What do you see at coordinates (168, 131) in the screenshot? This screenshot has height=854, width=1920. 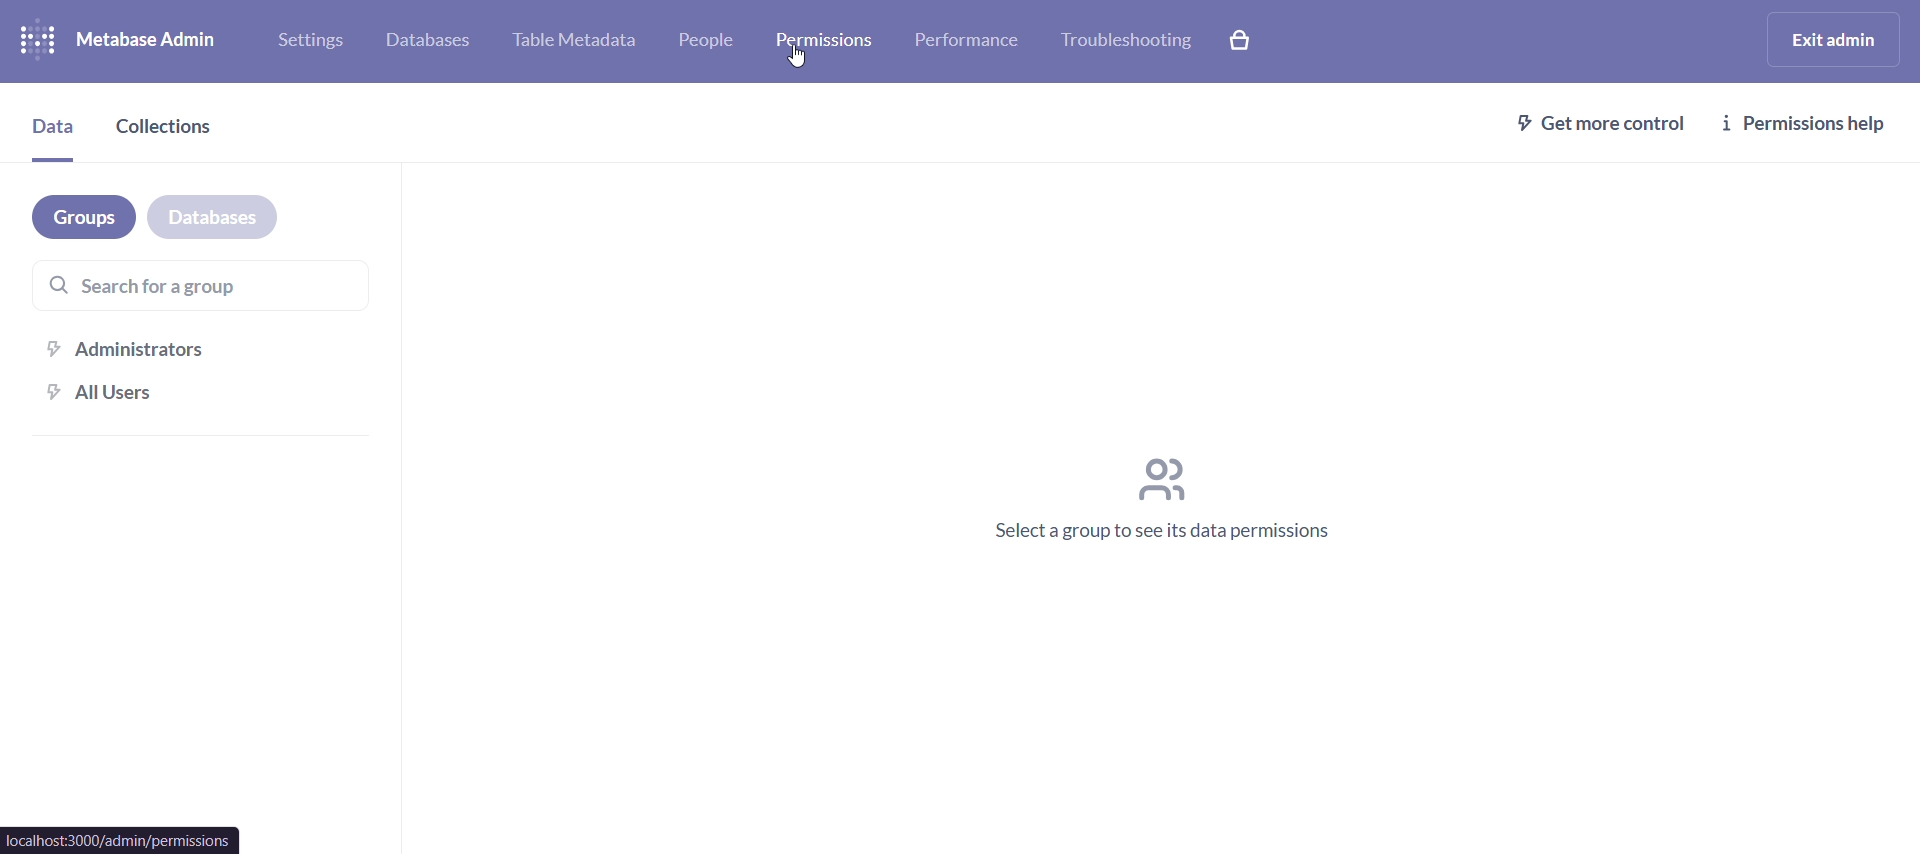 I see `collections` at bounding box center [168, 131].